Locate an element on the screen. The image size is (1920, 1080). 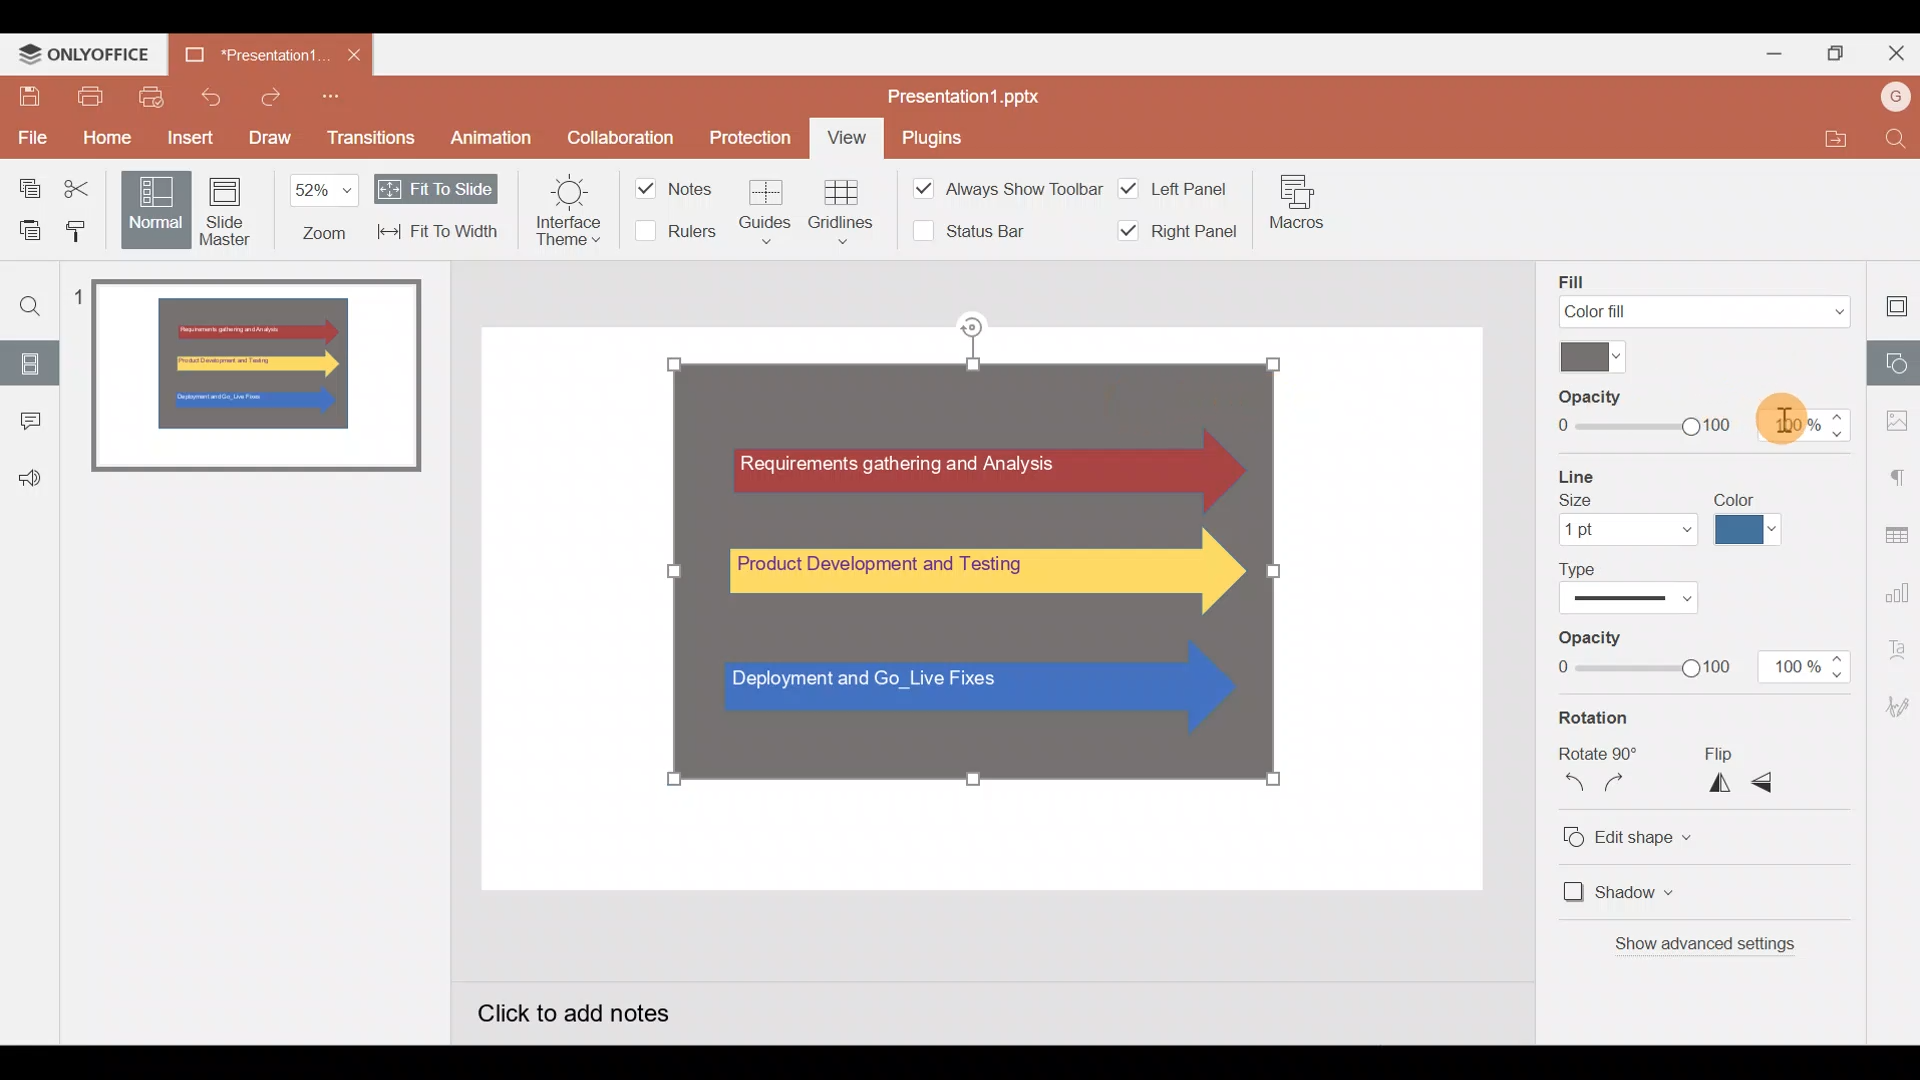
Shadow is located at coordinates (1633, 889).